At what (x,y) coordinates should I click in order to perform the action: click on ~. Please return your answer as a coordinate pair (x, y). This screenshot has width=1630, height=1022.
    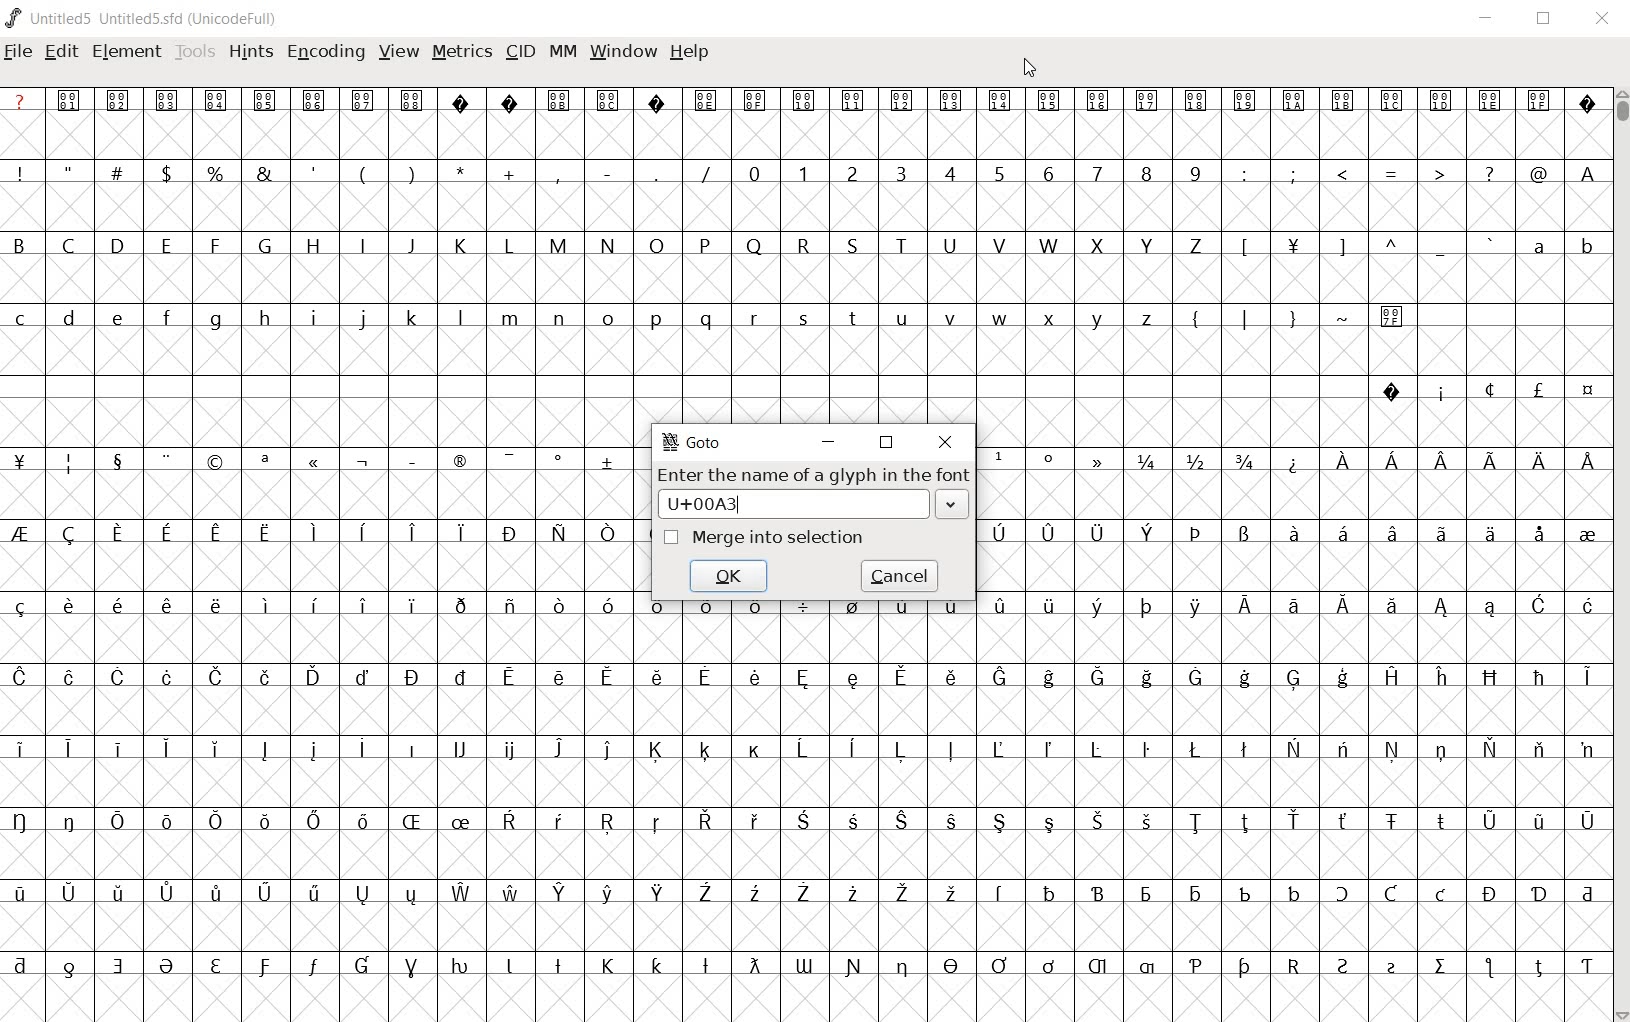
    Looking at the image, I should click on (1343, 316).